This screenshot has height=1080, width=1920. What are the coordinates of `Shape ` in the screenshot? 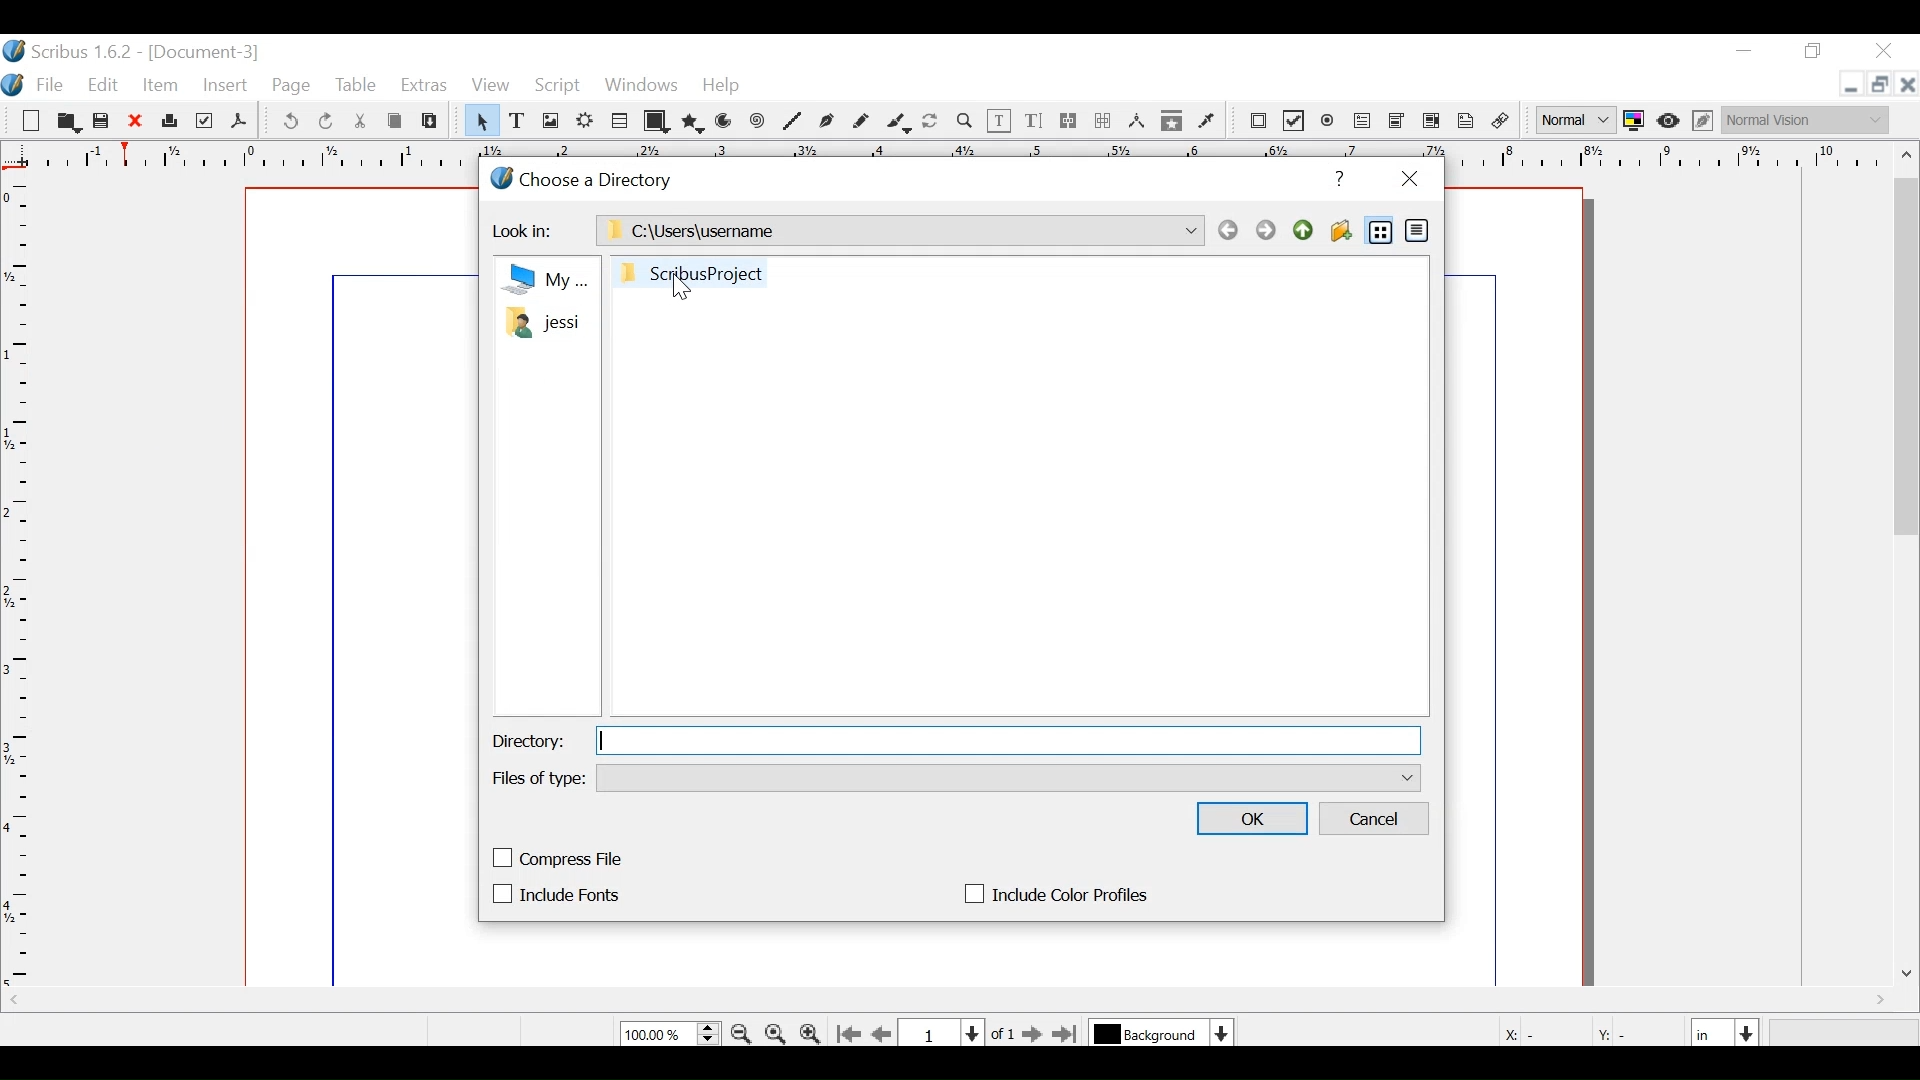 It's located at (656, 121).